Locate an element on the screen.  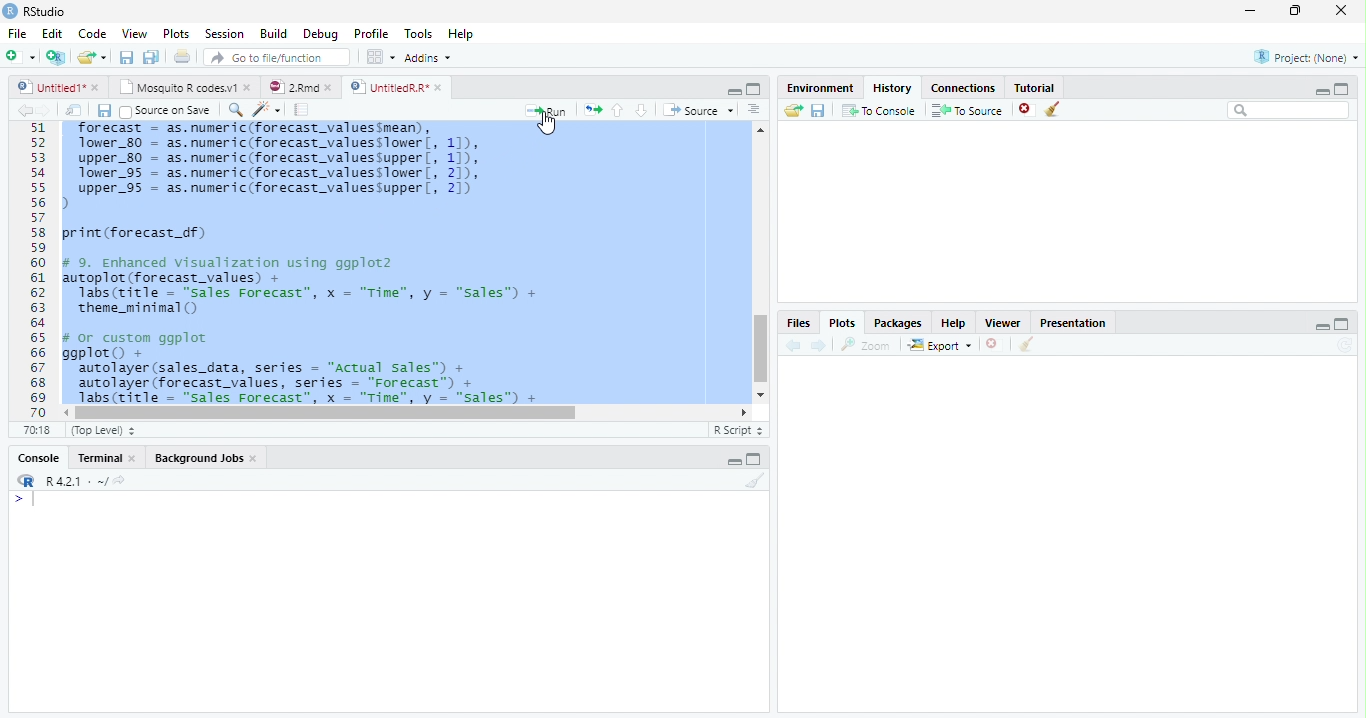
Minimize is located at coordinates (1252, 10).